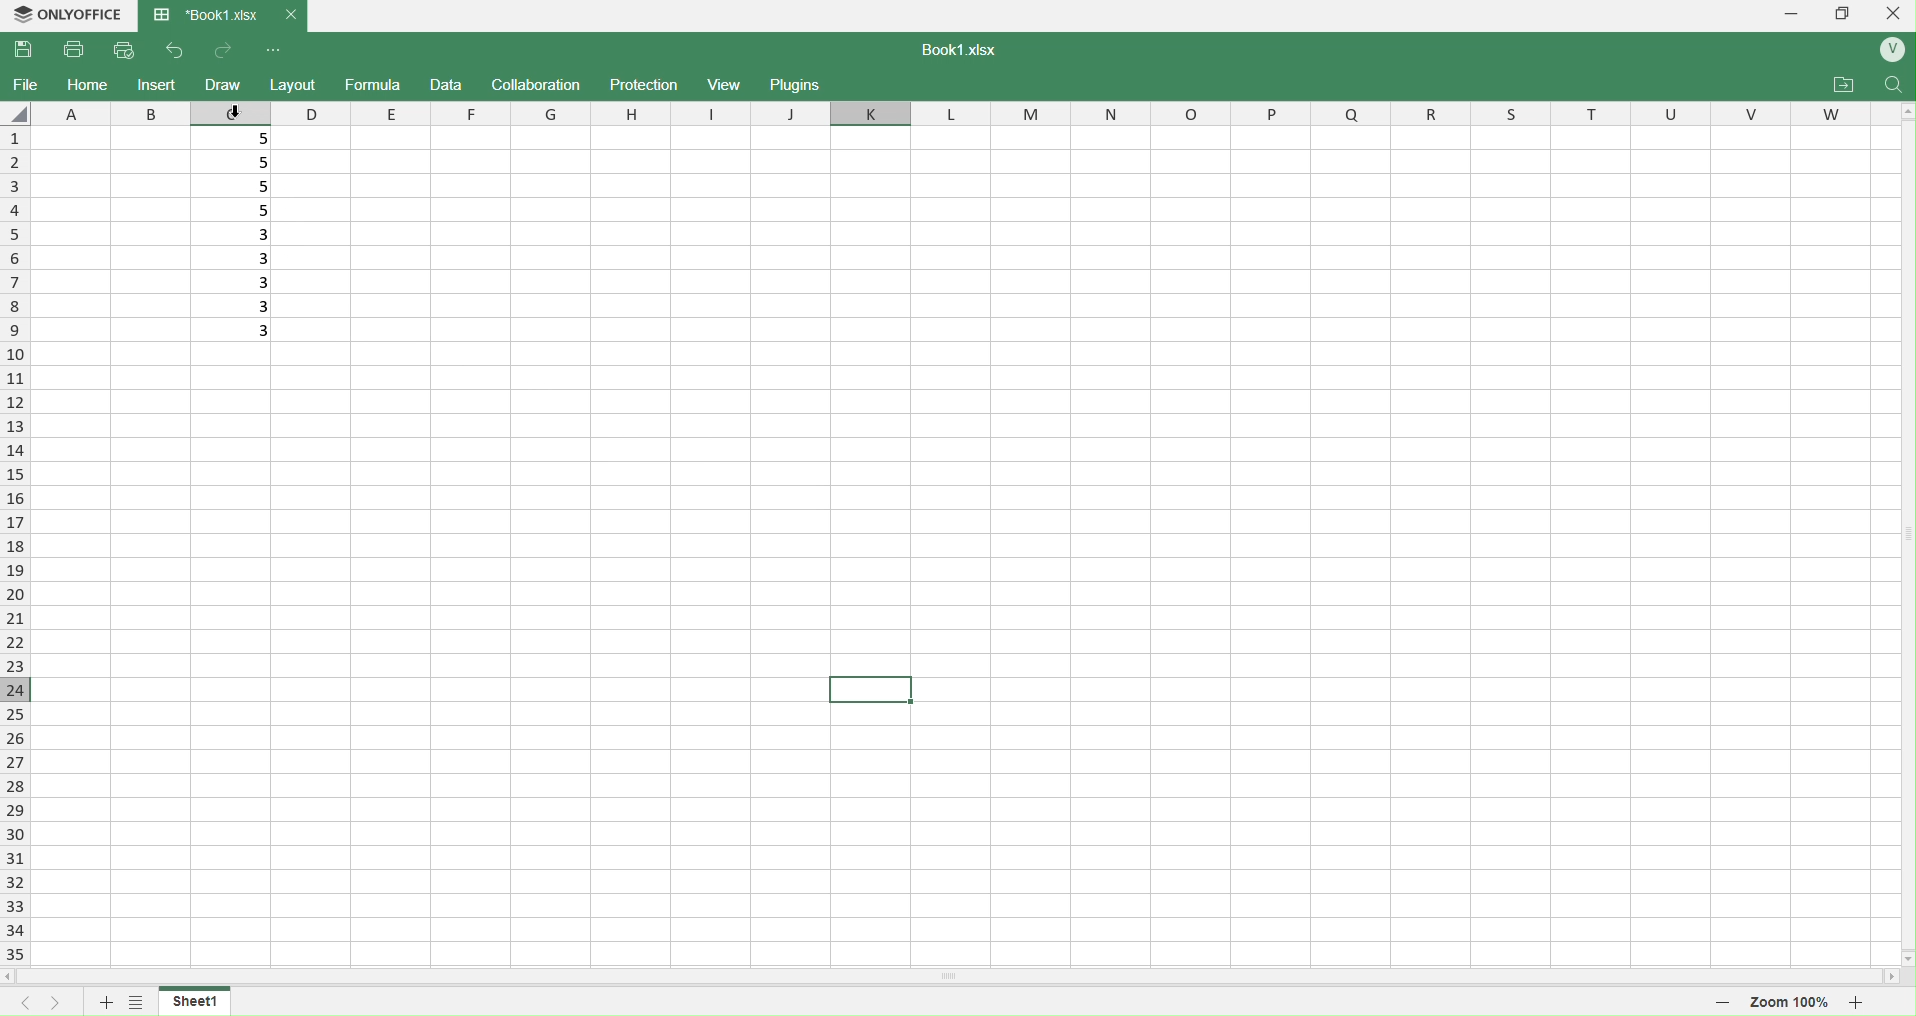 The height and width of the screenshot is (1016, 1916). Describe the element at coordinates (872, 689) in the screenshot. I see `selected cell` at that location.